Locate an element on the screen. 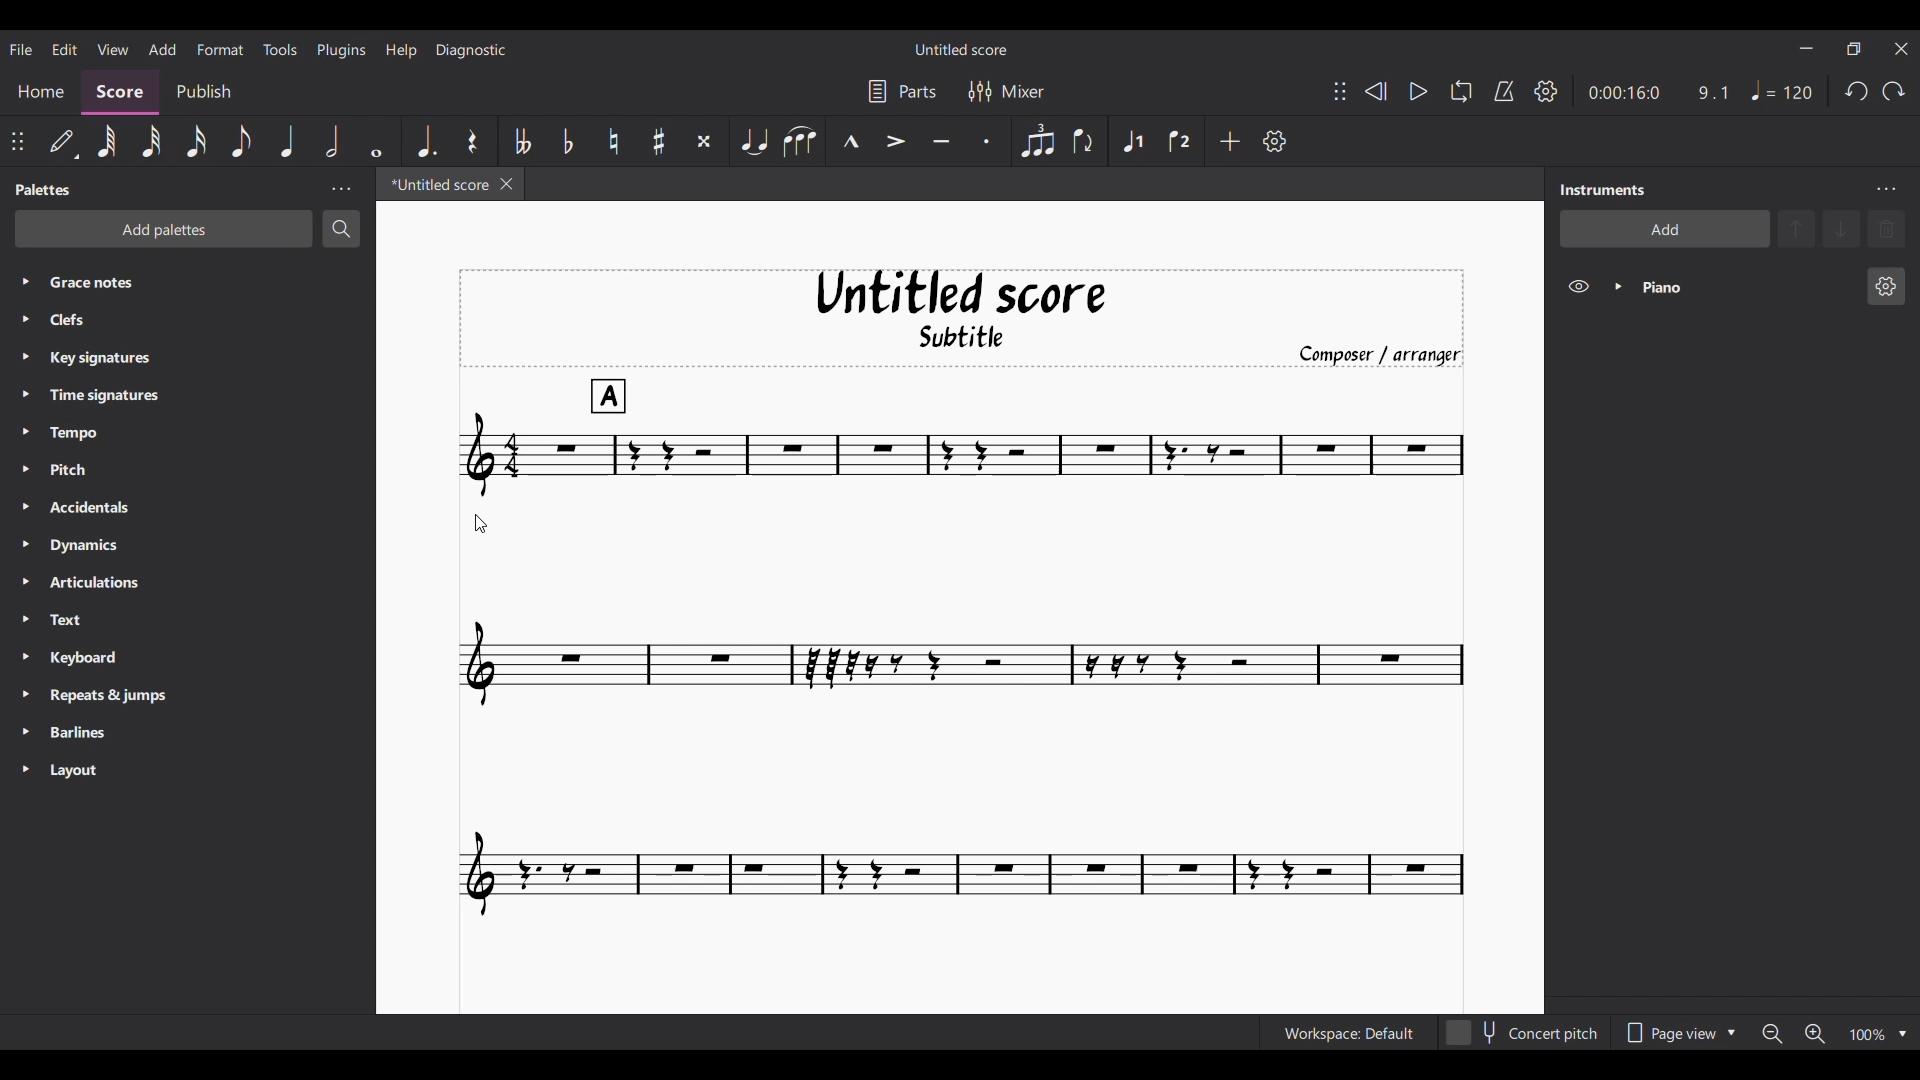 This screenshot has width=1920, height=1080. Delete is located at coordinates (1887, 229).